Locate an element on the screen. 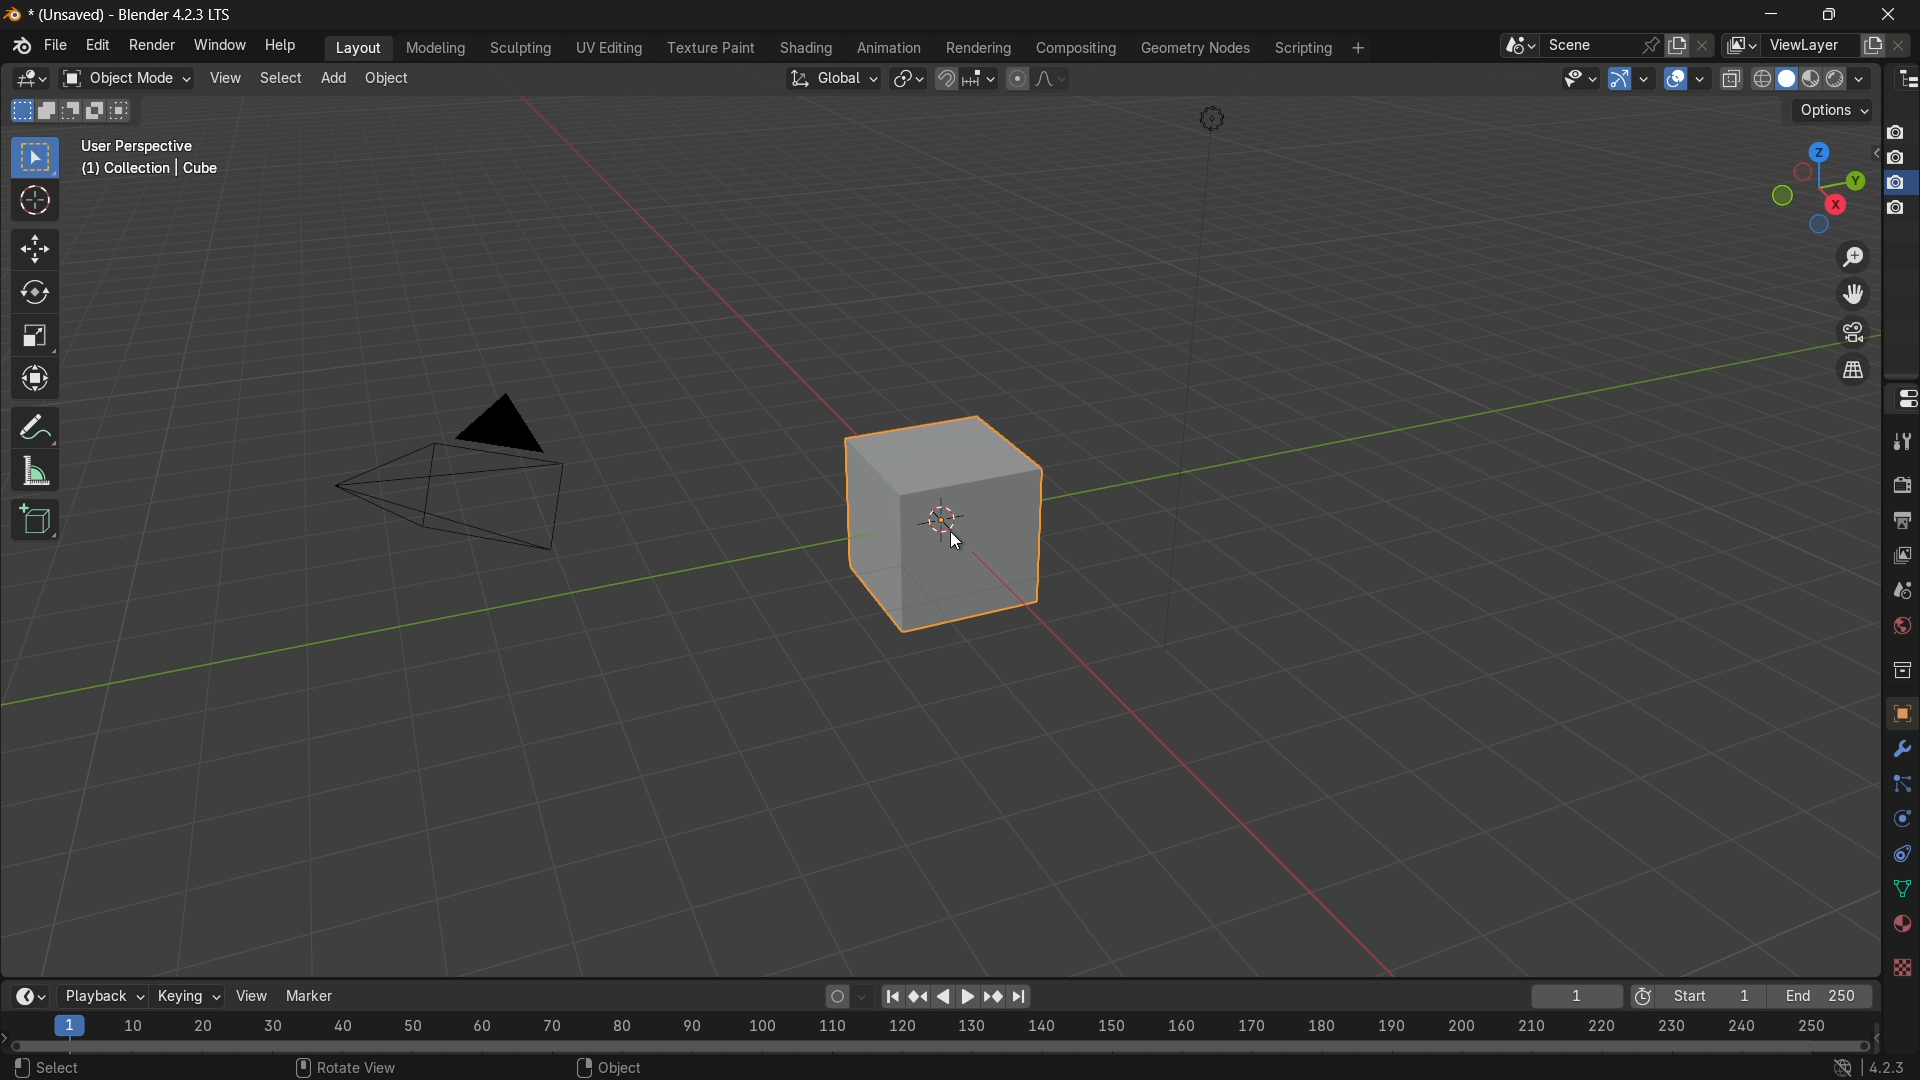 The image size is (1920, 1080). overlay dropdown is located at coordinates (1704, 78).